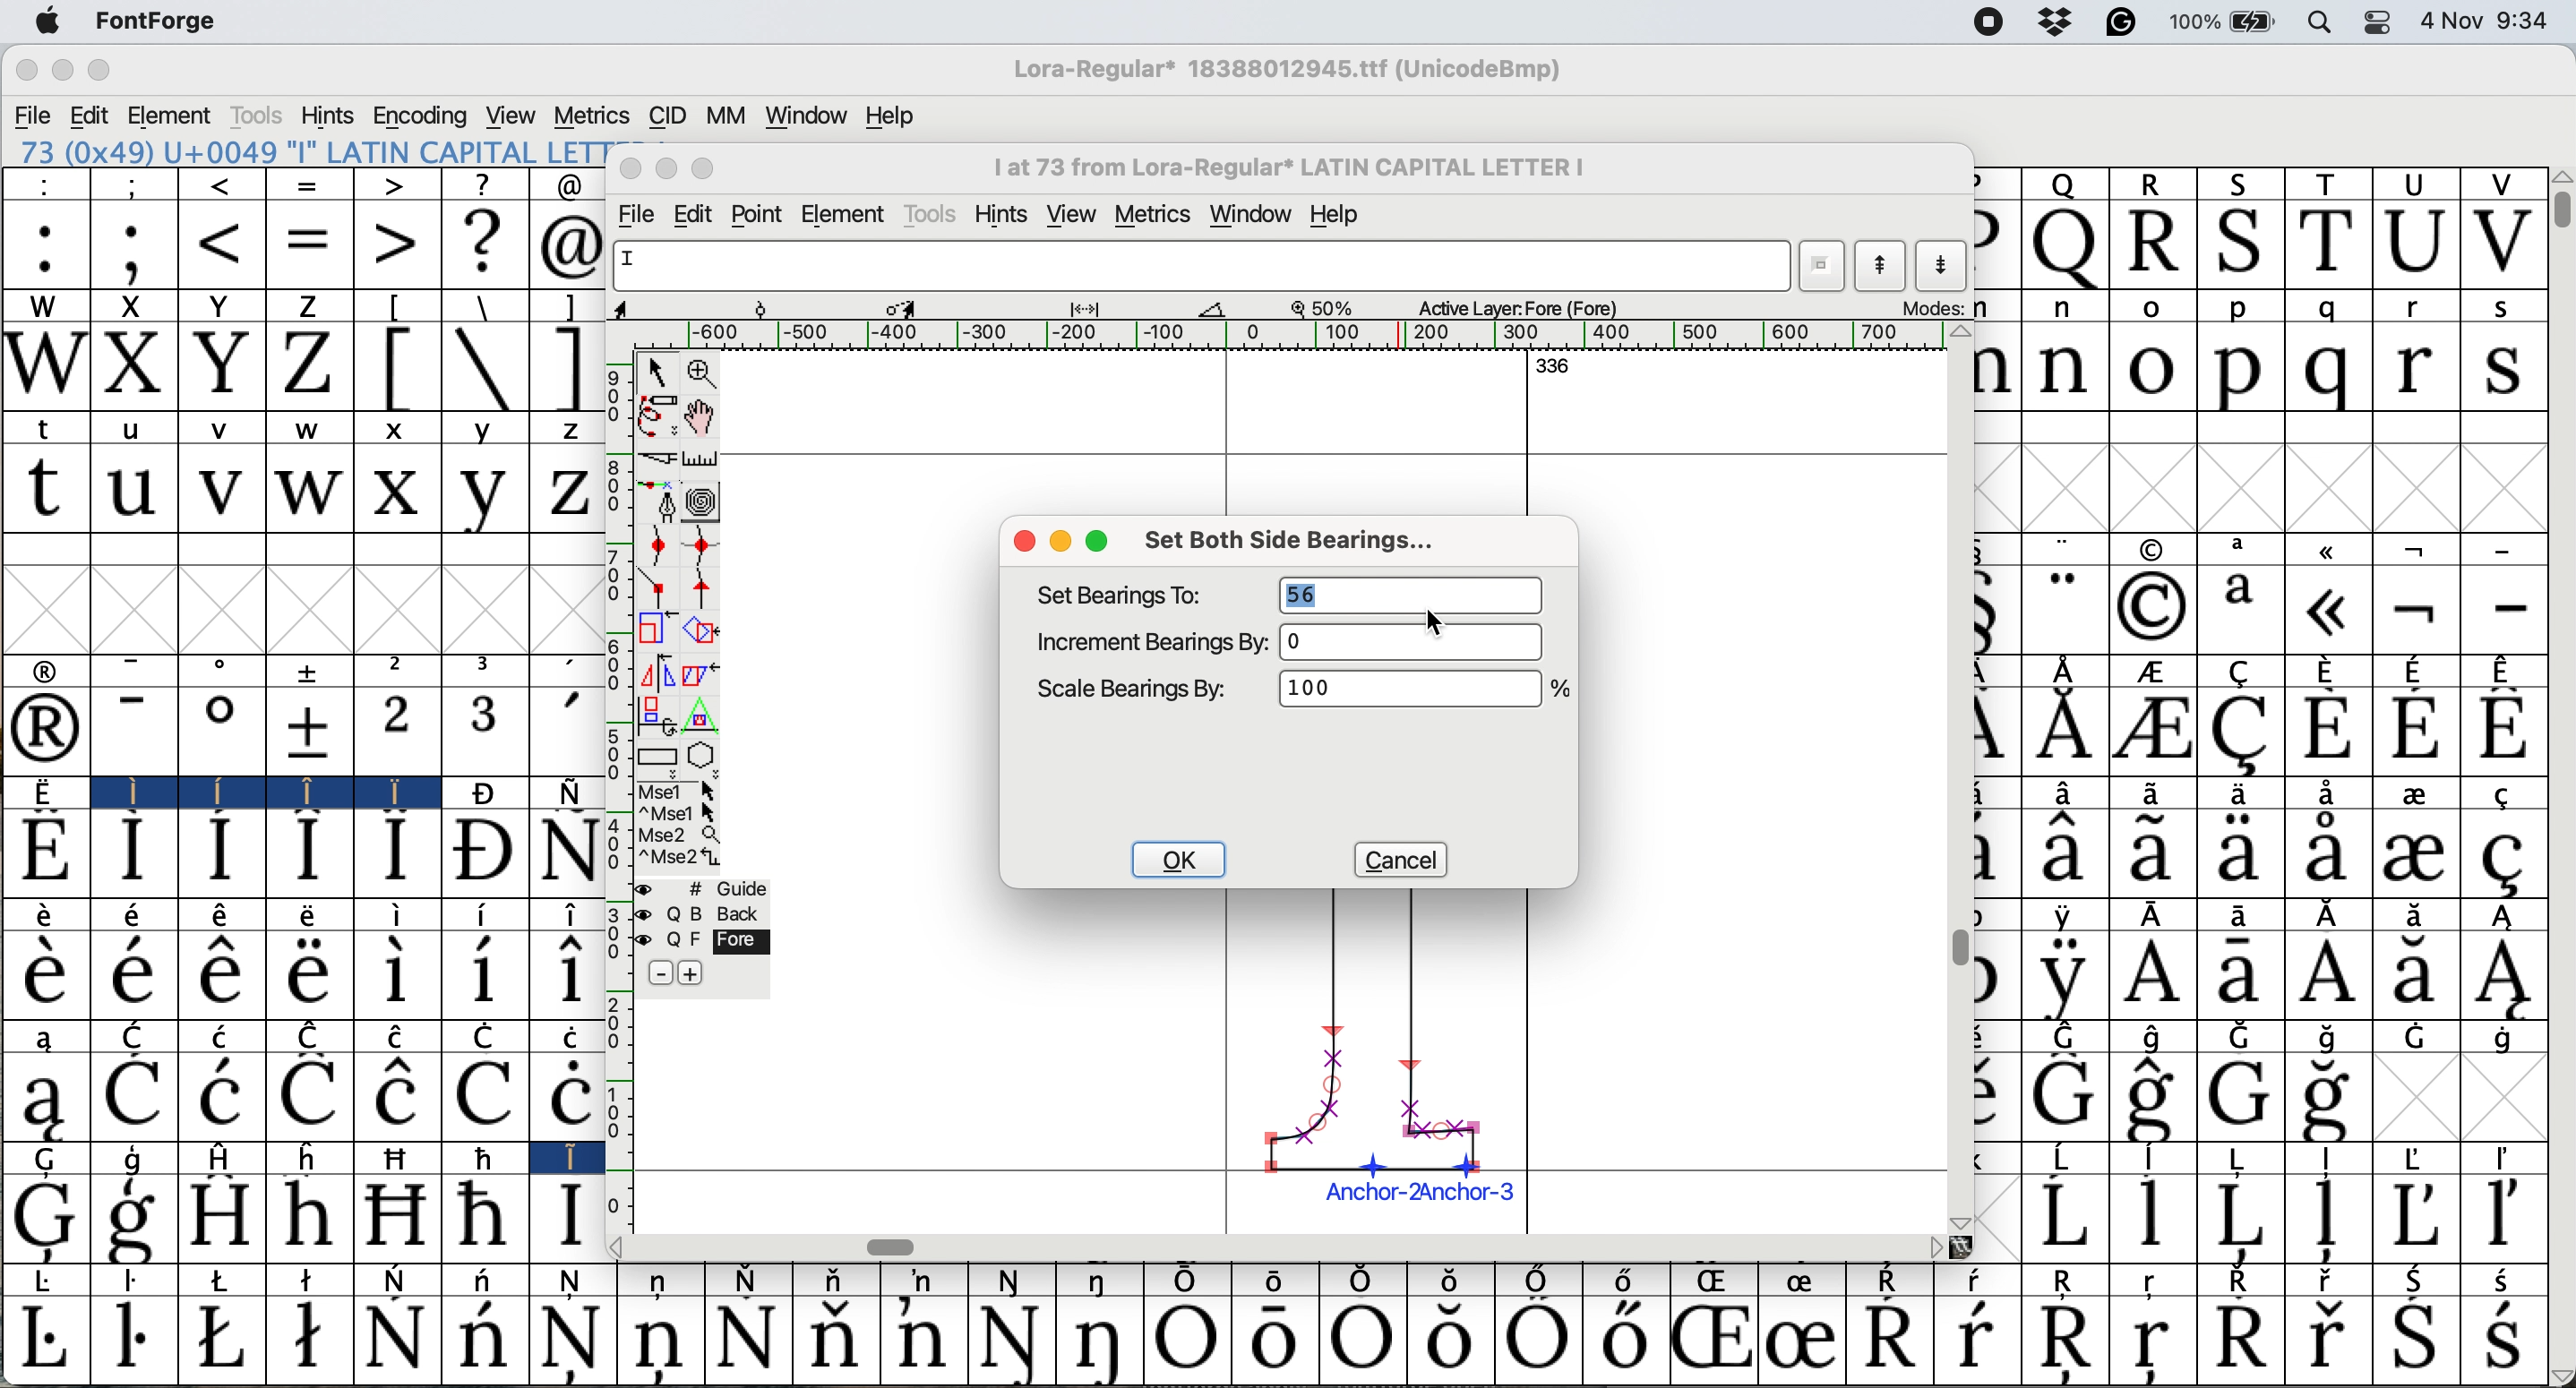 The width and height of the screenshot is (2576, 1388). Describe the element at coordinates (2320, 25) in the screenshot. I see `spotlight search` at that location.